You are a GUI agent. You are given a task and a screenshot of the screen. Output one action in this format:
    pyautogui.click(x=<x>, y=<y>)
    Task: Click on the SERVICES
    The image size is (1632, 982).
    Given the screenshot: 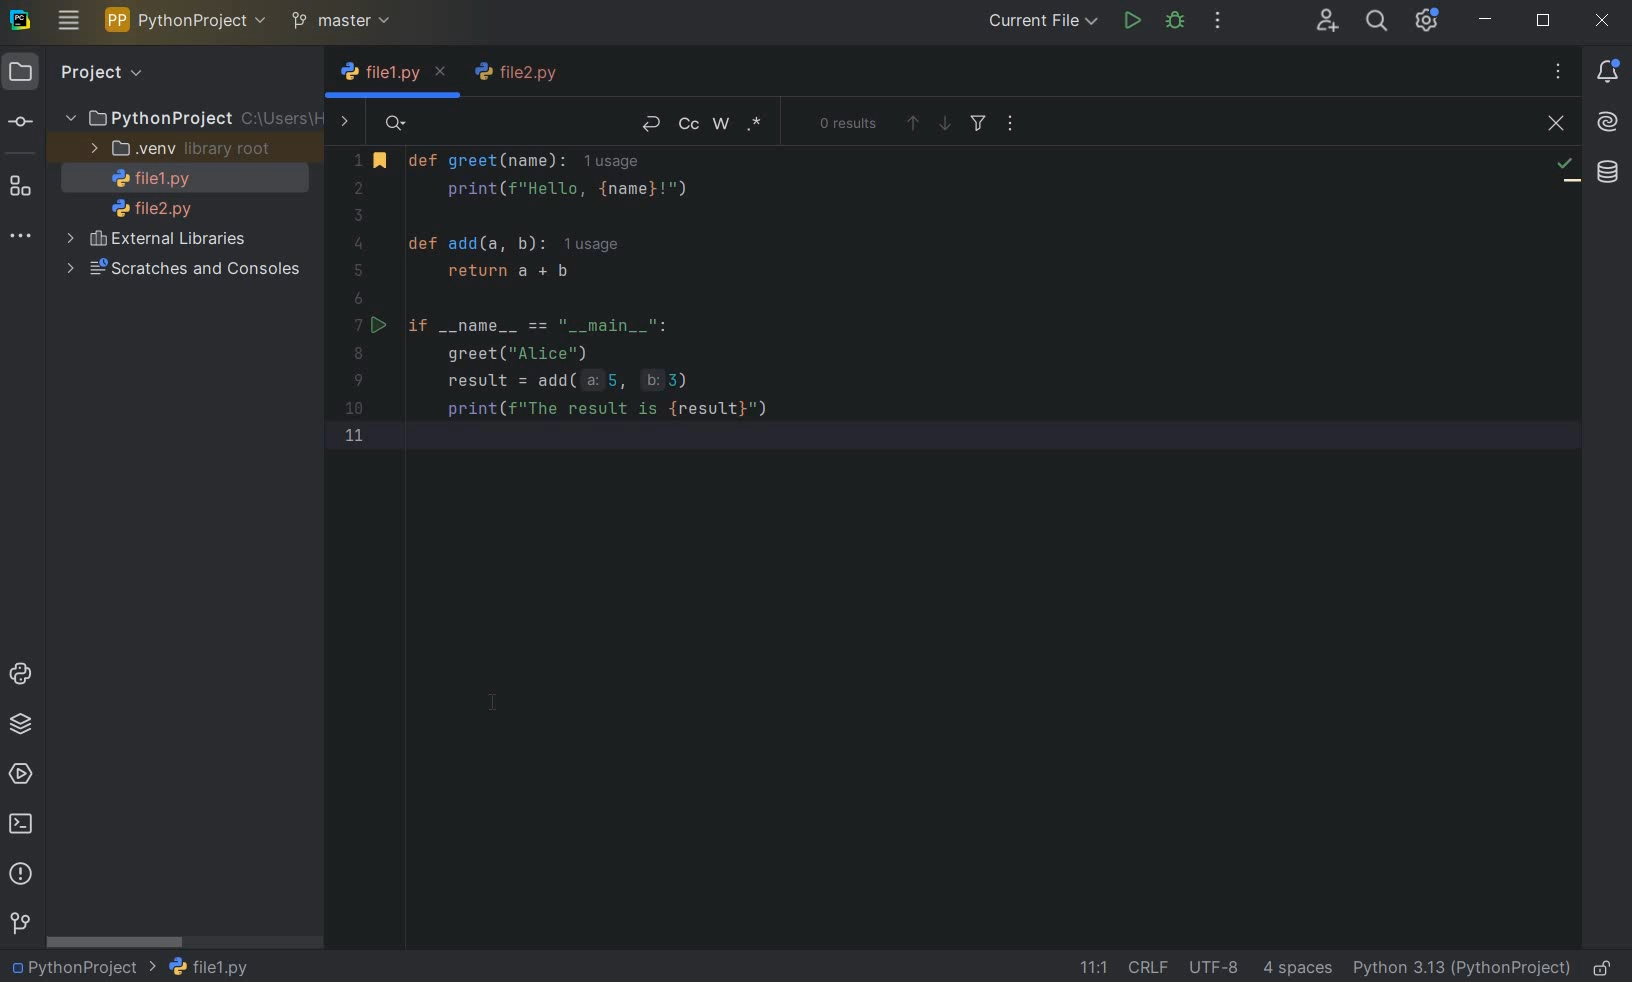 What is the action you would take?
    pyautogui.click(x=23, y=773)
    